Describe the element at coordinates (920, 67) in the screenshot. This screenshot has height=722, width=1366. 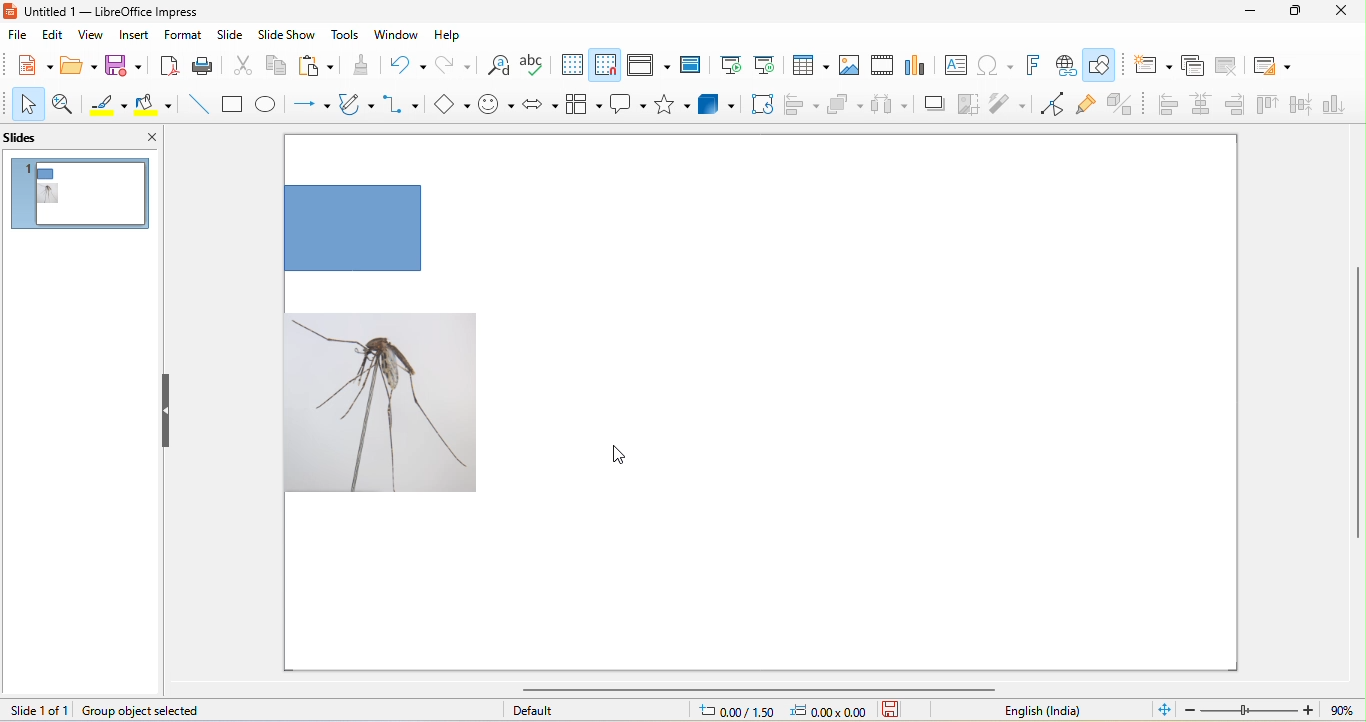
I see `chart` at that location.